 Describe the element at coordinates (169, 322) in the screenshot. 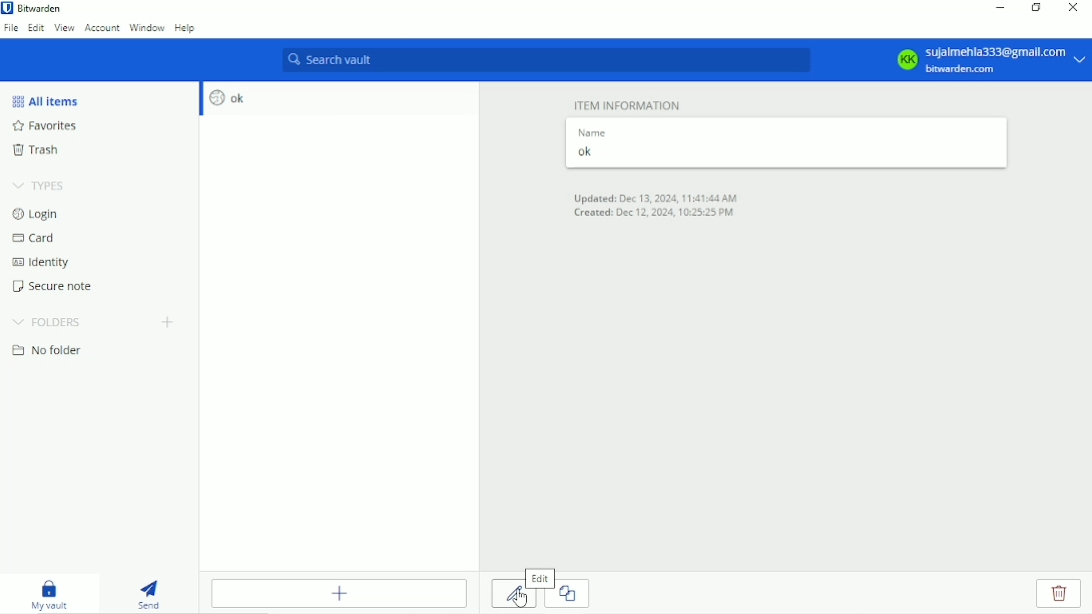

I see `Create folder` at that location.